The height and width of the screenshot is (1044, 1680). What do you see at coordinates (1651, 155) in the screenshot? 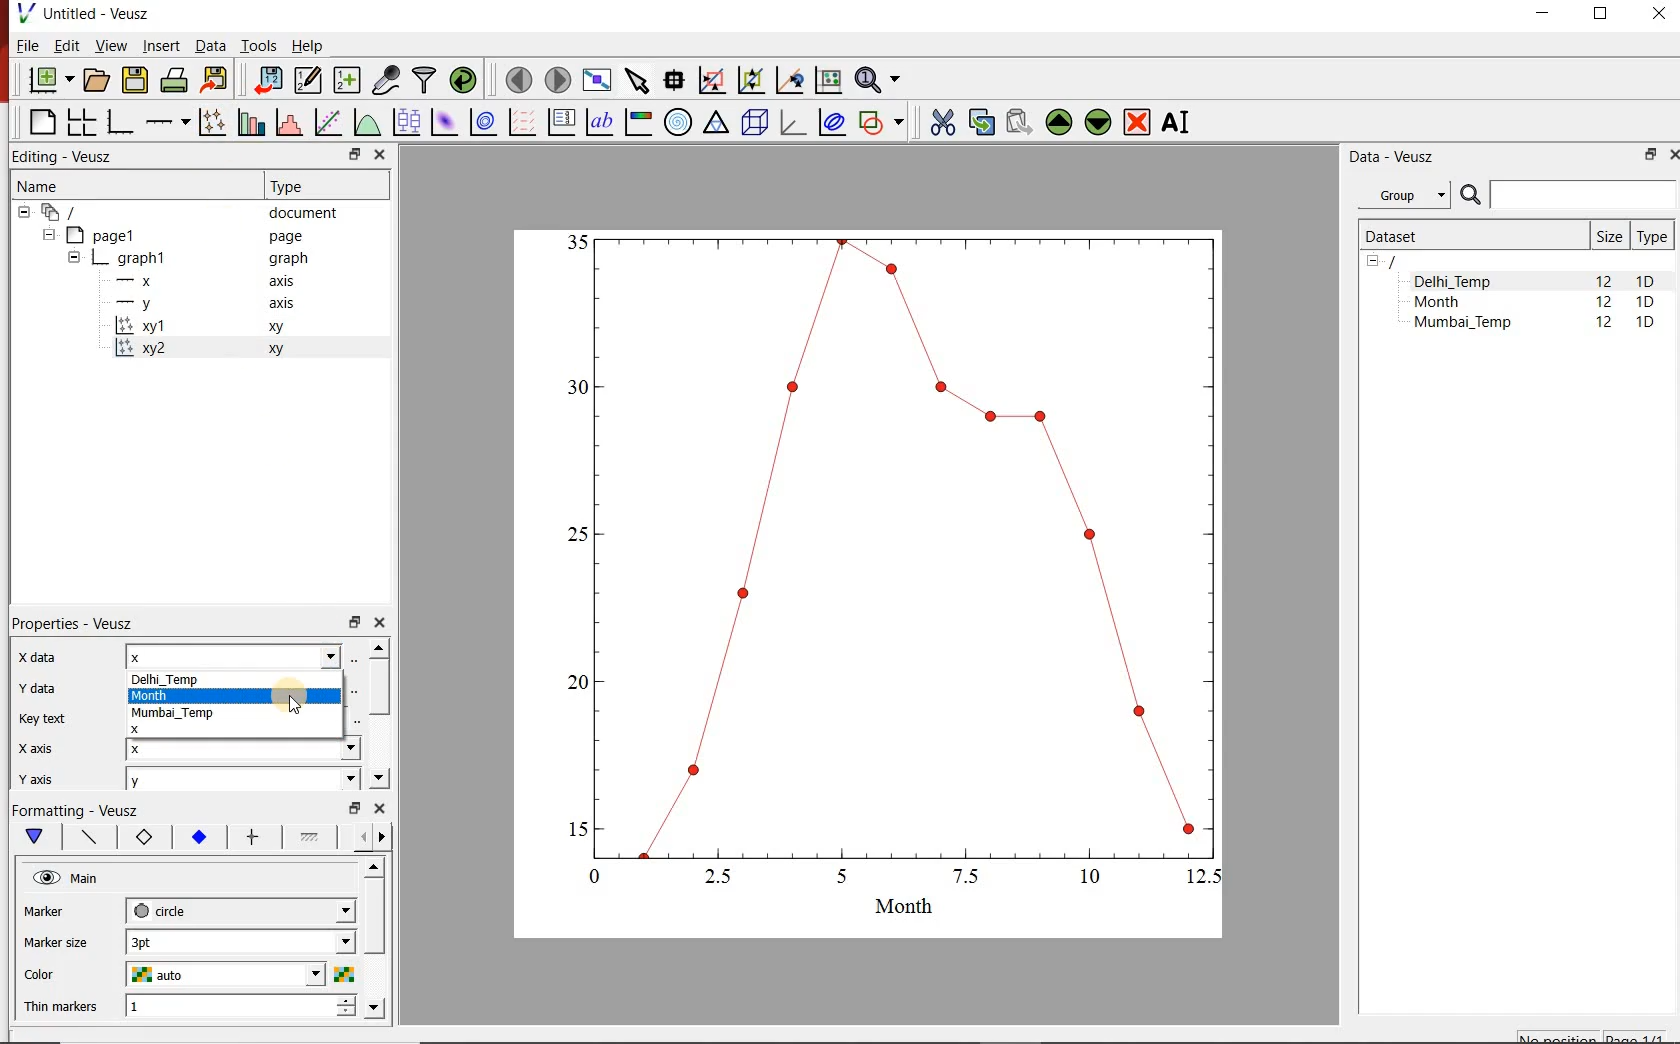
I see `RESTORE` at bounding box center [1651, 155].